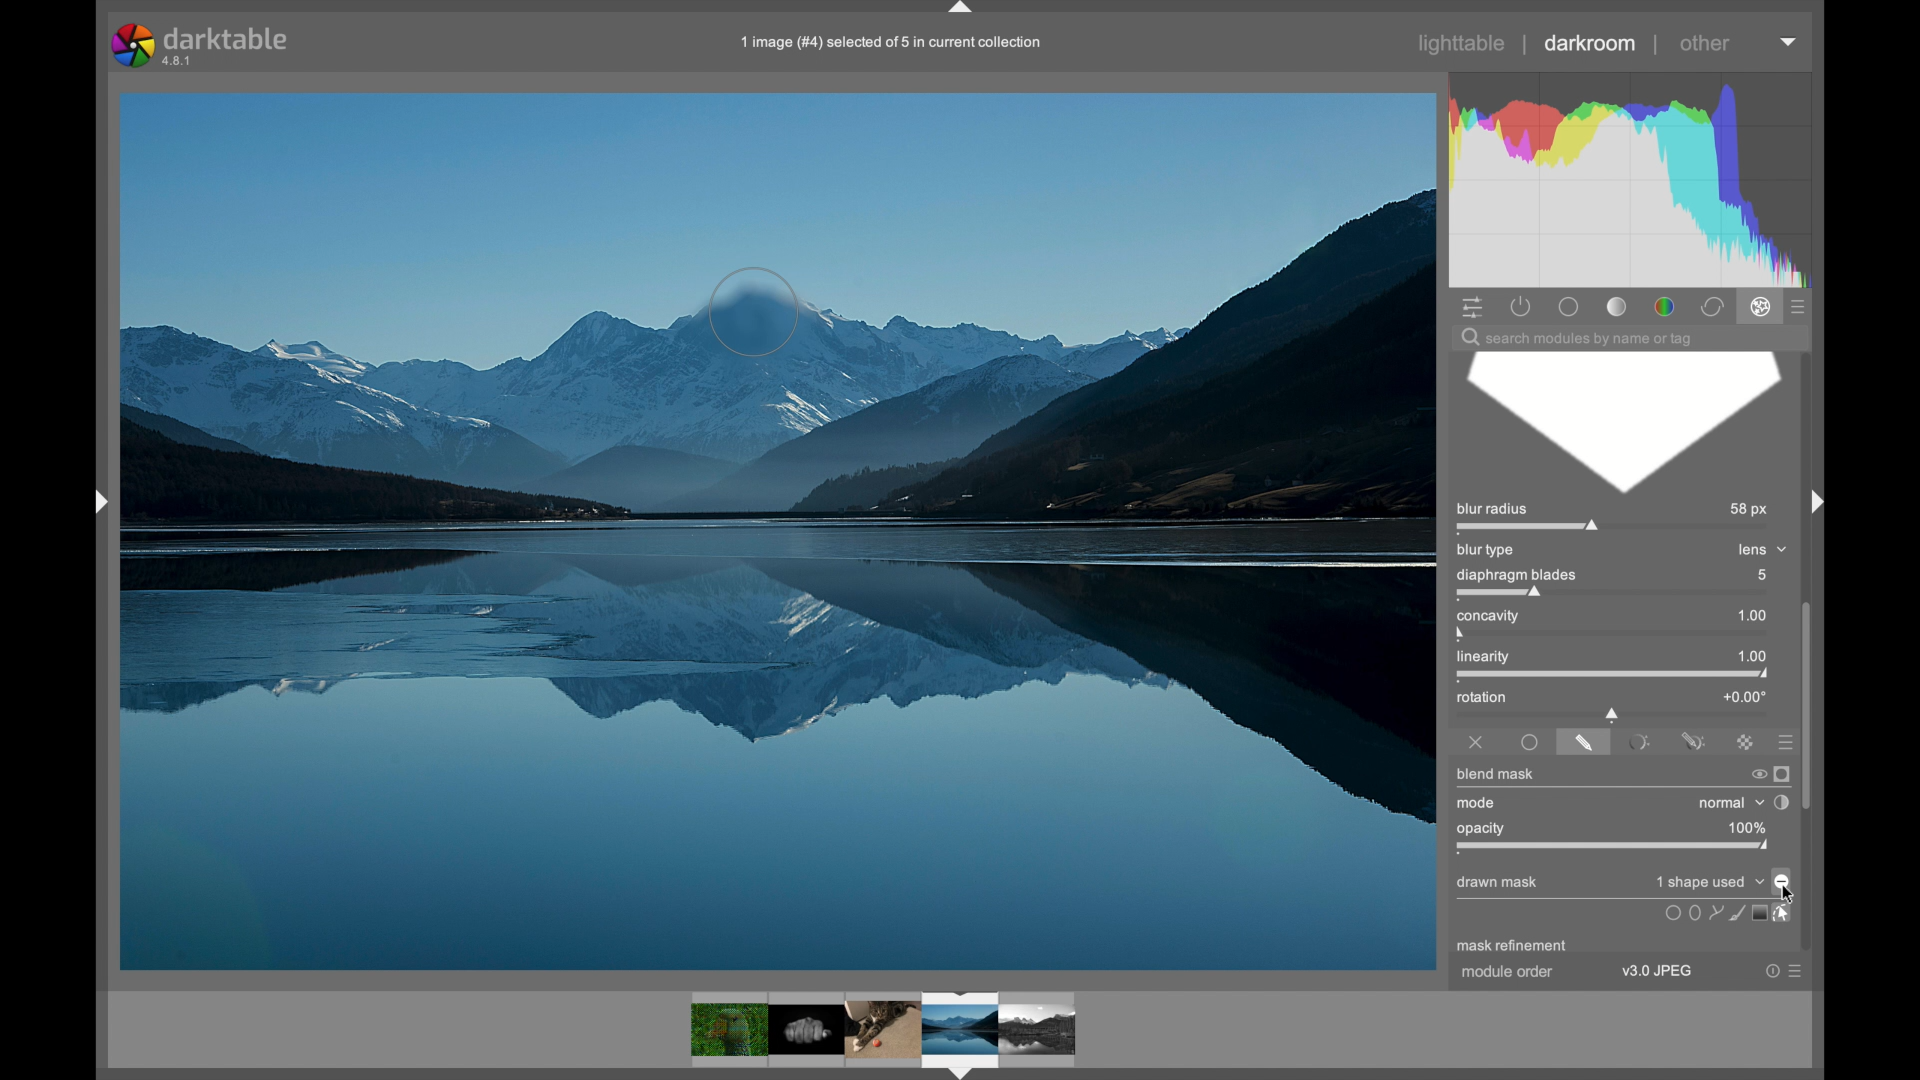  What do you see at coordinates (1485, 623) in the screenshot?
I see `concavity` at bounding box center [1485, 623].